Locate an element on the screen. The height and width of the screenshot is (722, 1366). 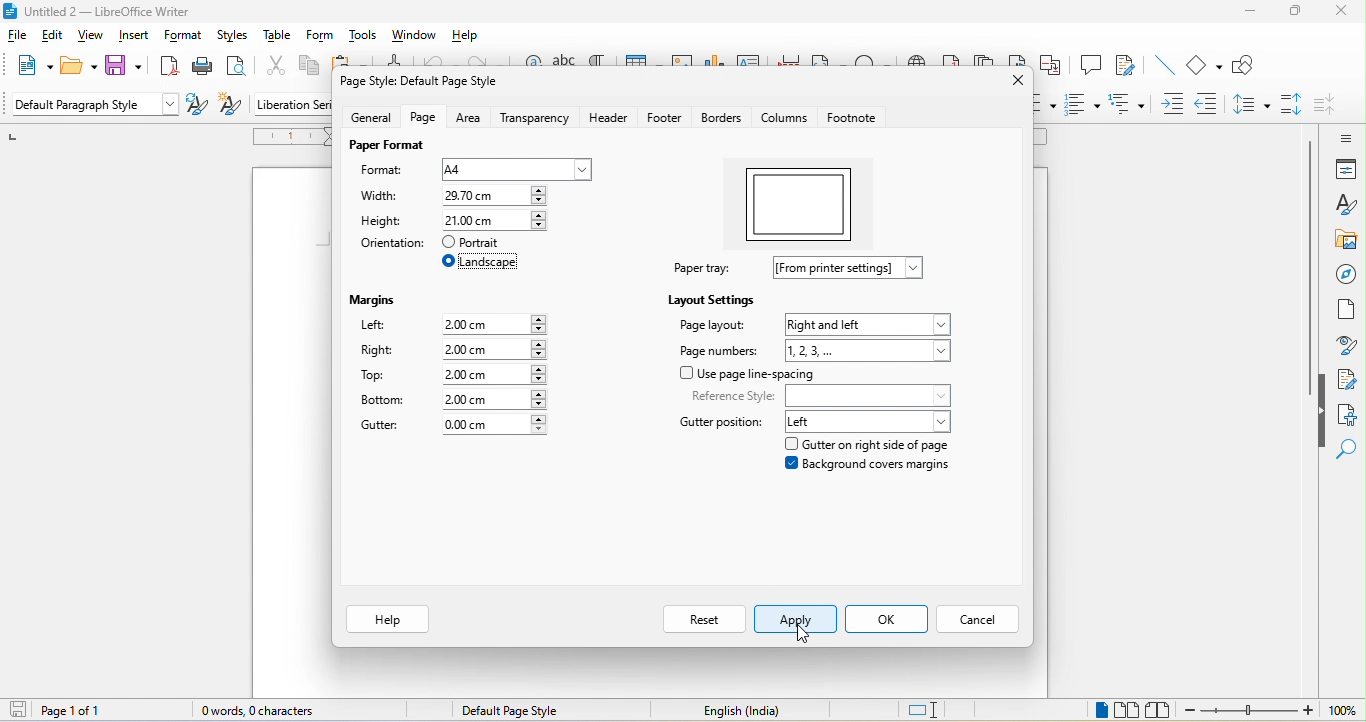
from printer settings is located at coordinates (850, 270).